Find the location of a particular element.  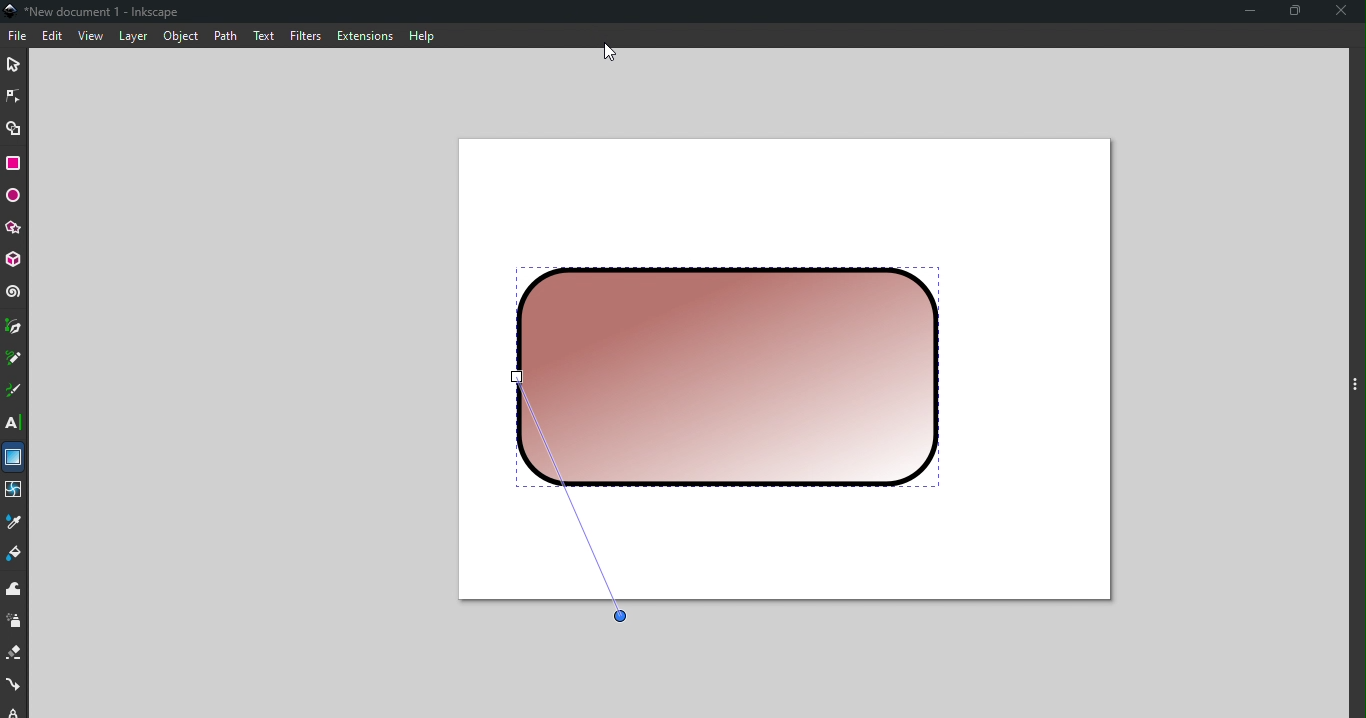

Layer is located at coordinates (133, 37).